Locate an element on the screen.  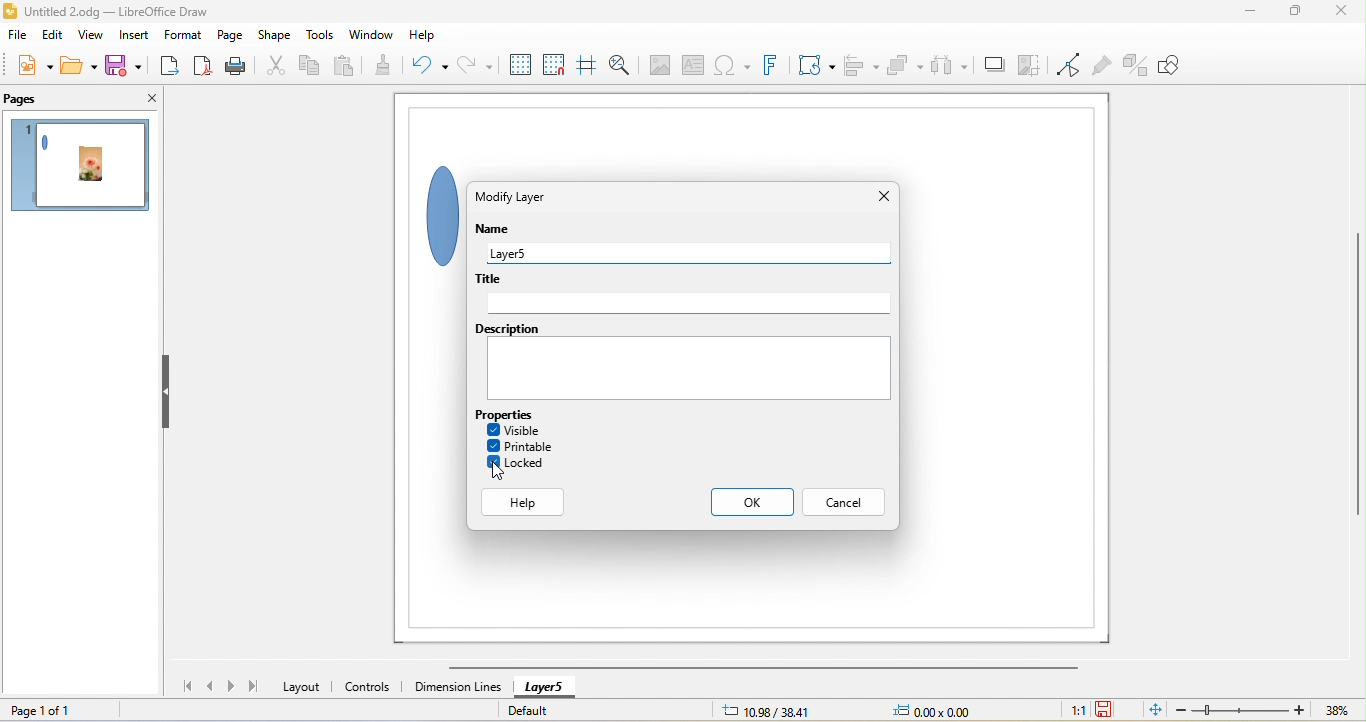
zoom out is located at coordinates (1181, 709).